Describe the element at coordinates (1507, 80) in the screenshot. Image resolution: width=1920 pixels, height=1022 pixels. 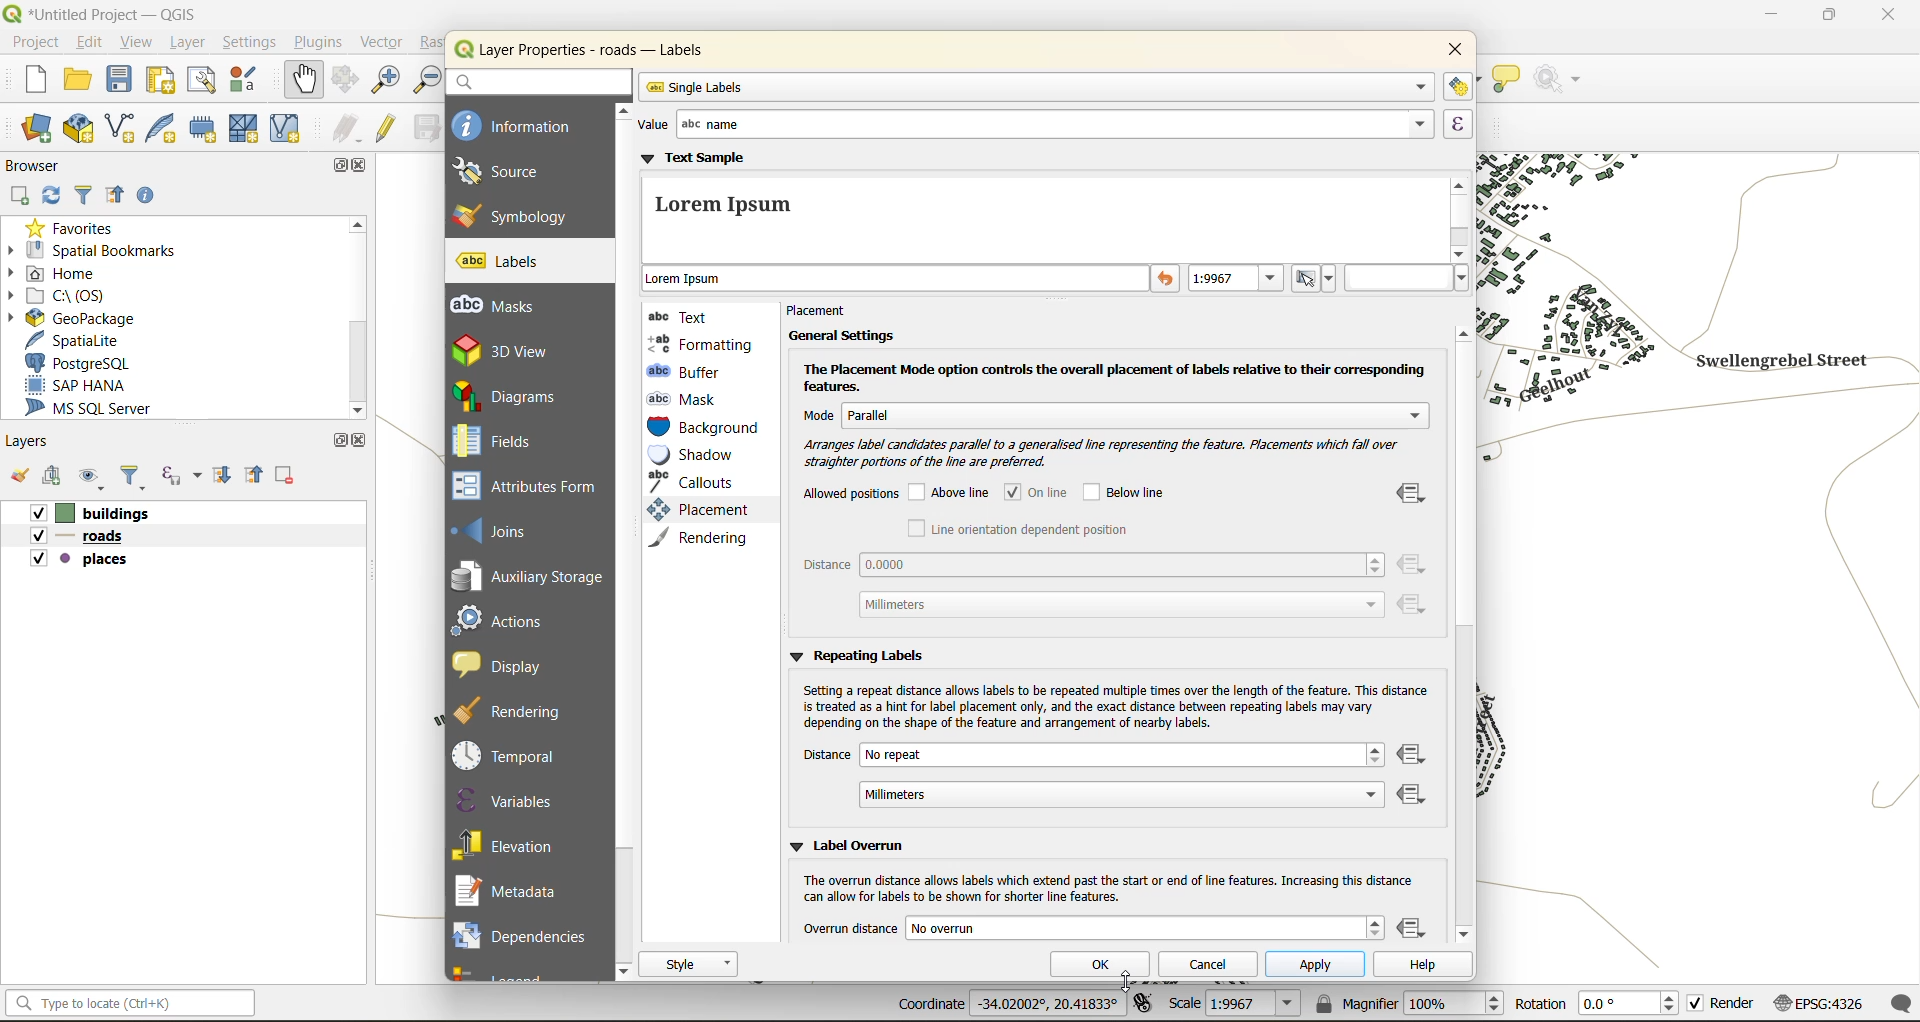
I see `show tips` at that location.